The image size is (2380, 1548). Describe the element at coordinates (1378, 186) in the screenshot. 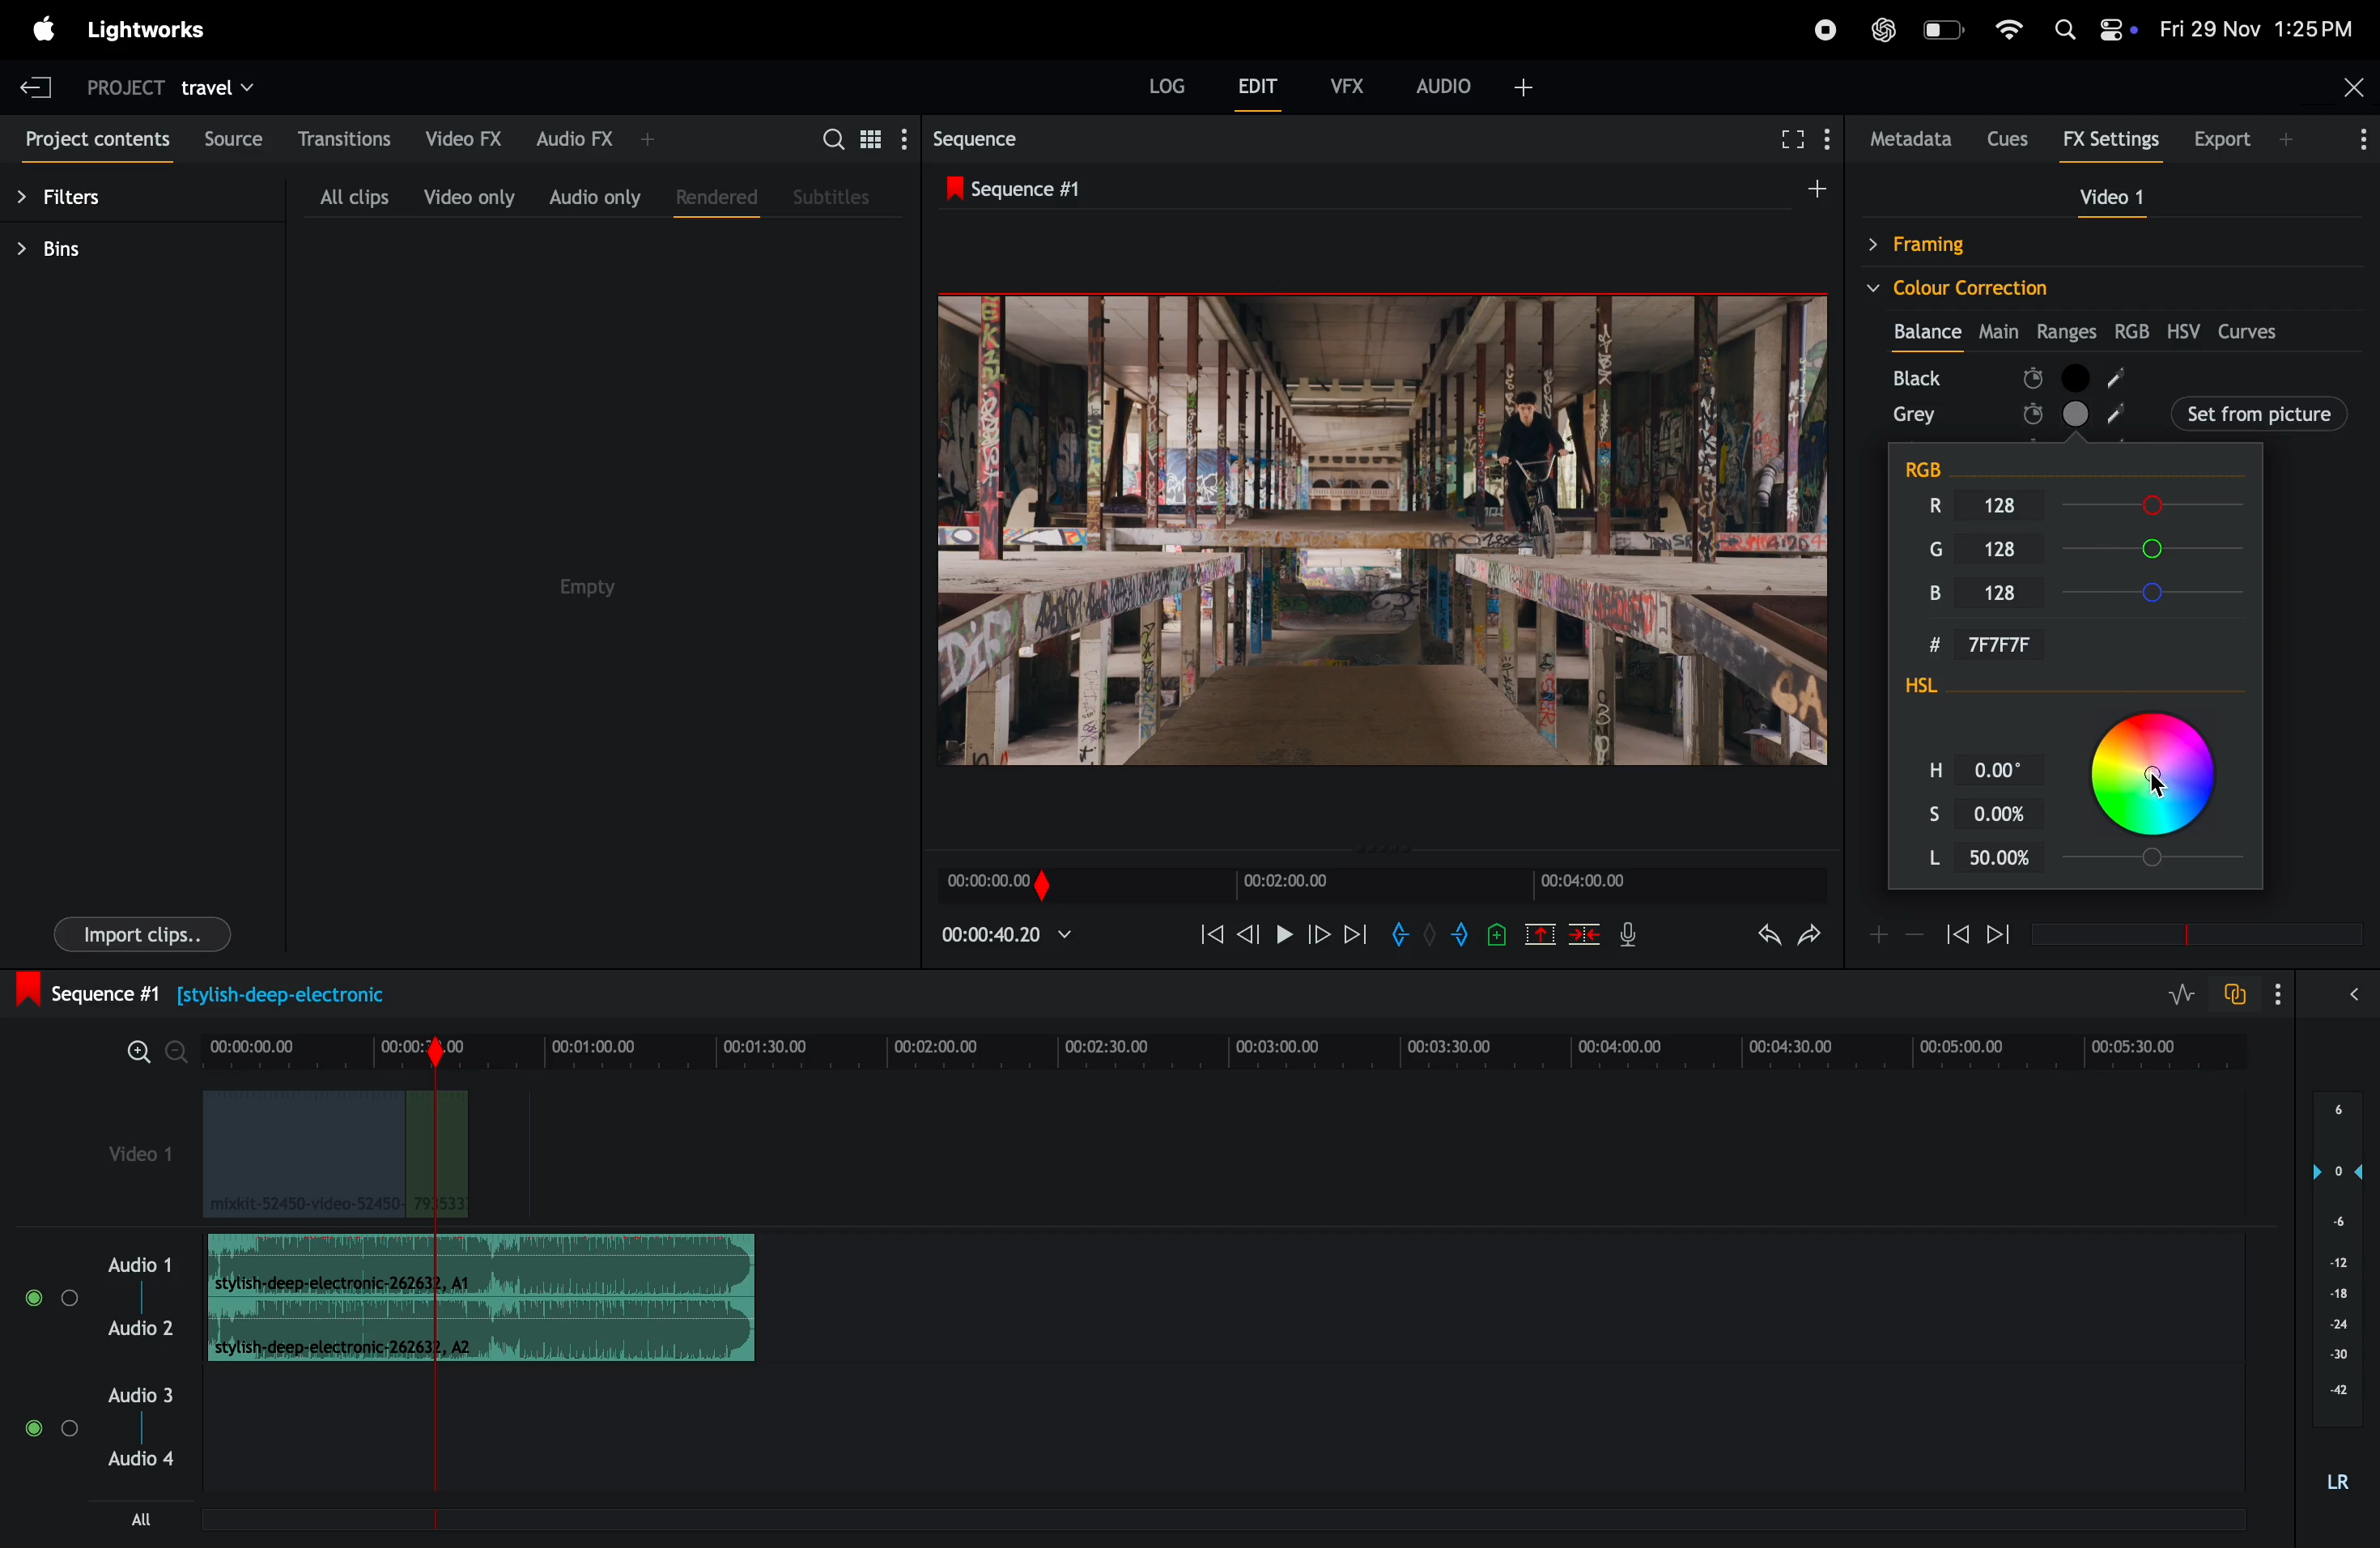

I see `sequence #1` at that location.